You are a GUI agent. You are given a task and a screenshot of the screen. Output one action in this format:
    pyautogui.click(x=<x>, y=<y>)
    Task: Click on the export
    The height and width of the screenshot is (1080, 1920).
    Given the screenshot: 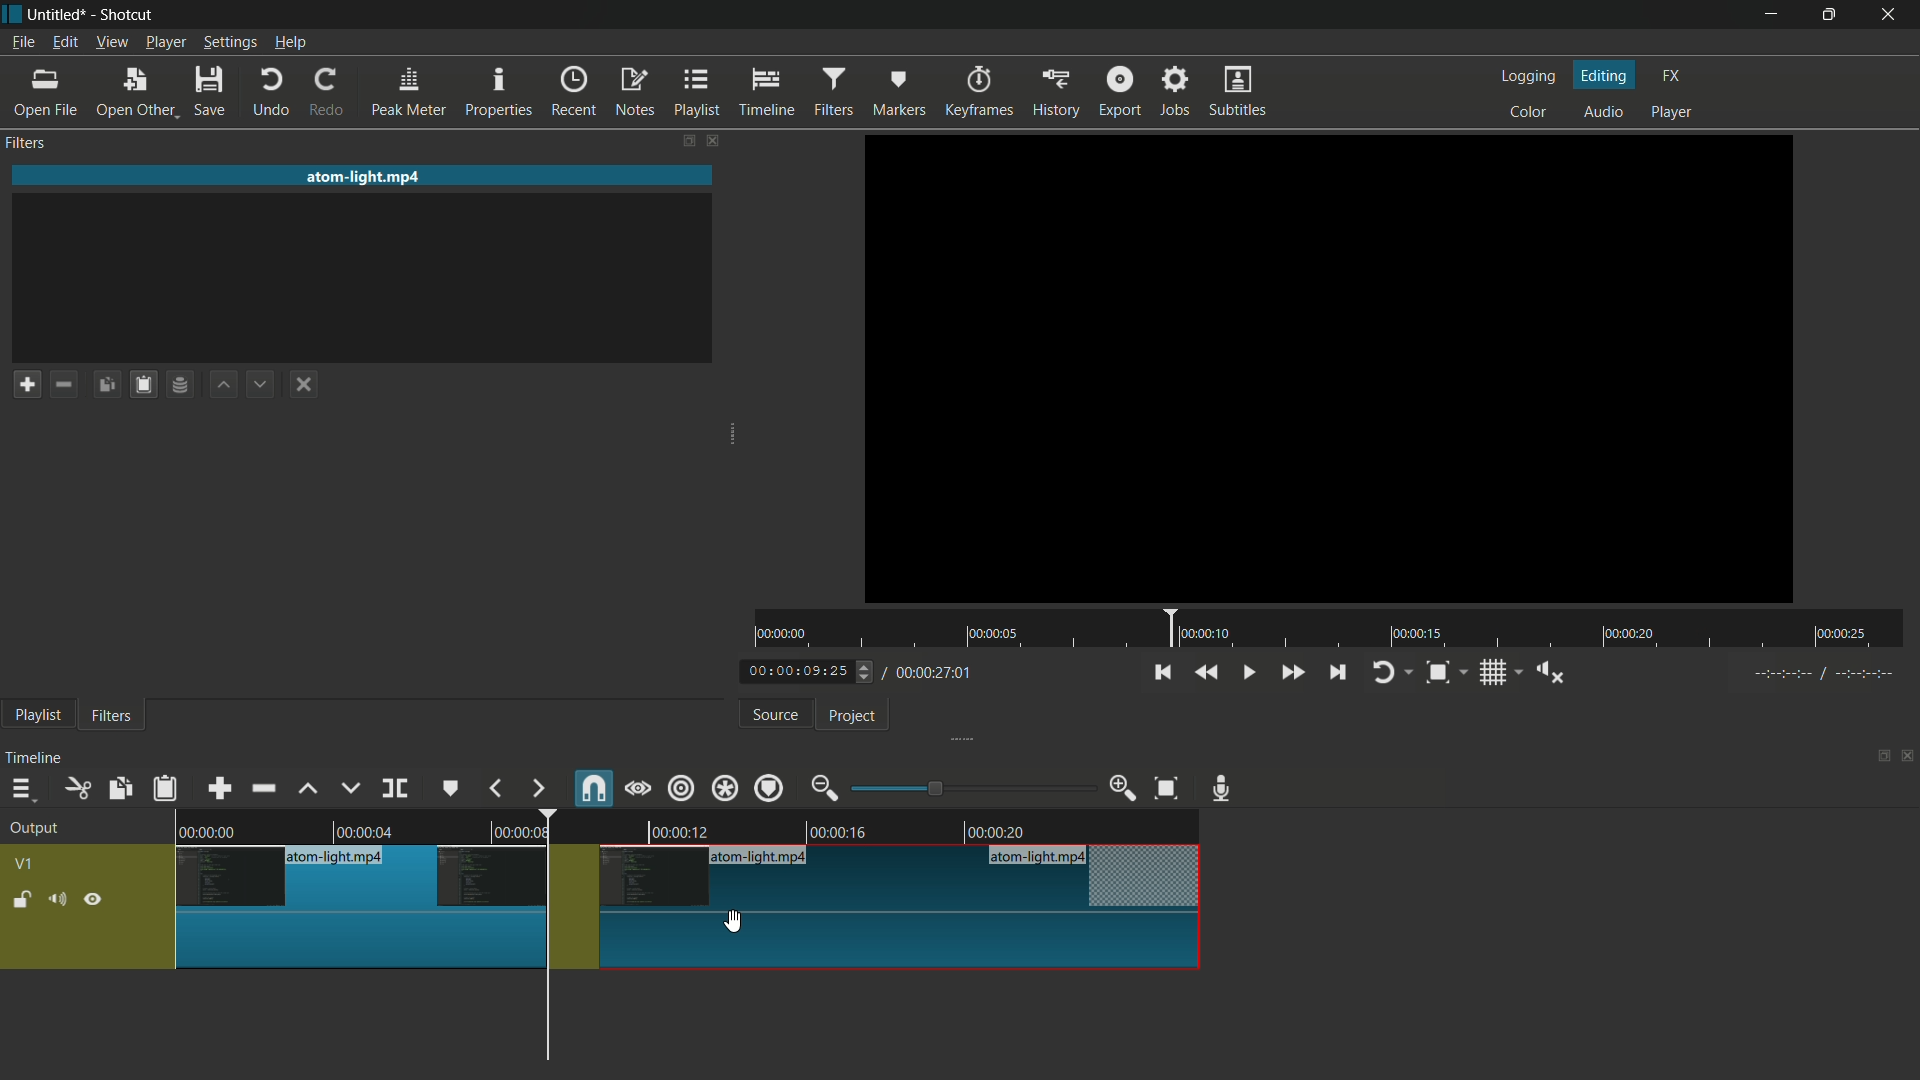 What is the action you would take?
    pyautogui.click(x=1120, y=89)
    